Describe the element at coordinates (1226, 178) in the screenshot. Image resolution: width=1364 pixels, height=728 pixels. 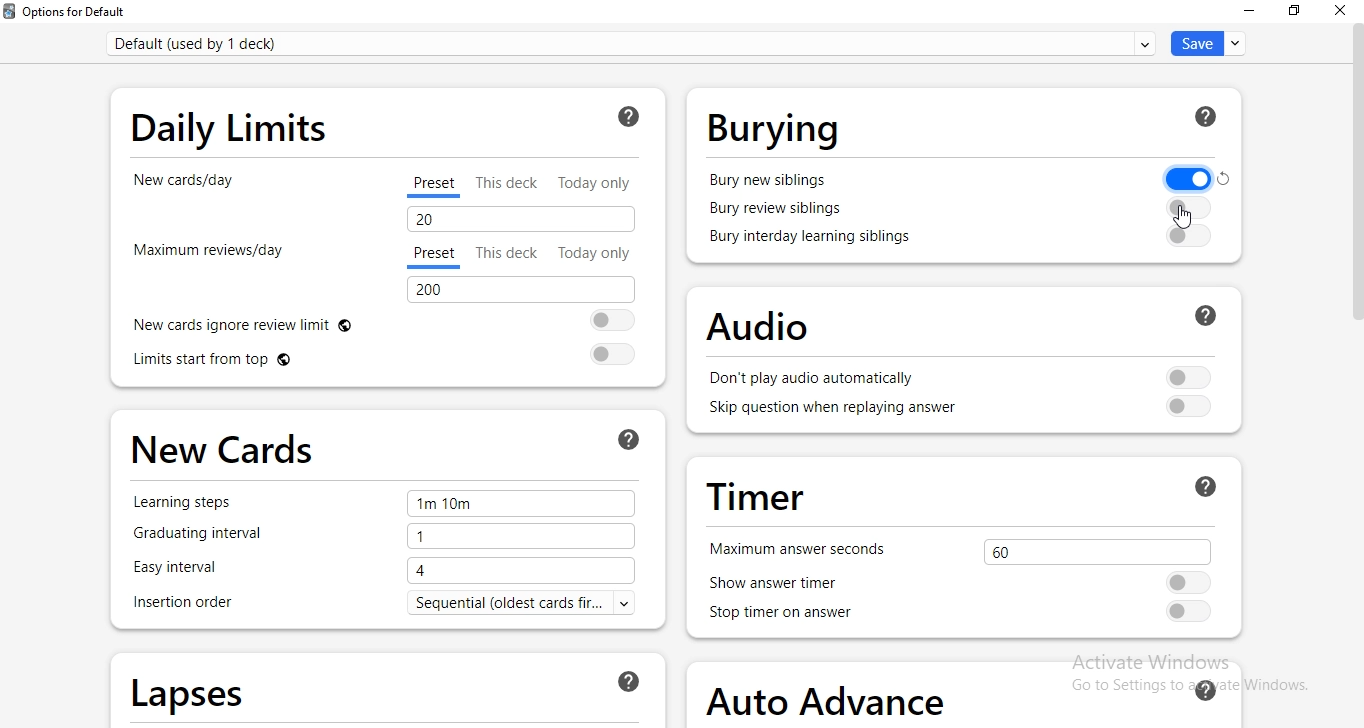
I see `` at that location.